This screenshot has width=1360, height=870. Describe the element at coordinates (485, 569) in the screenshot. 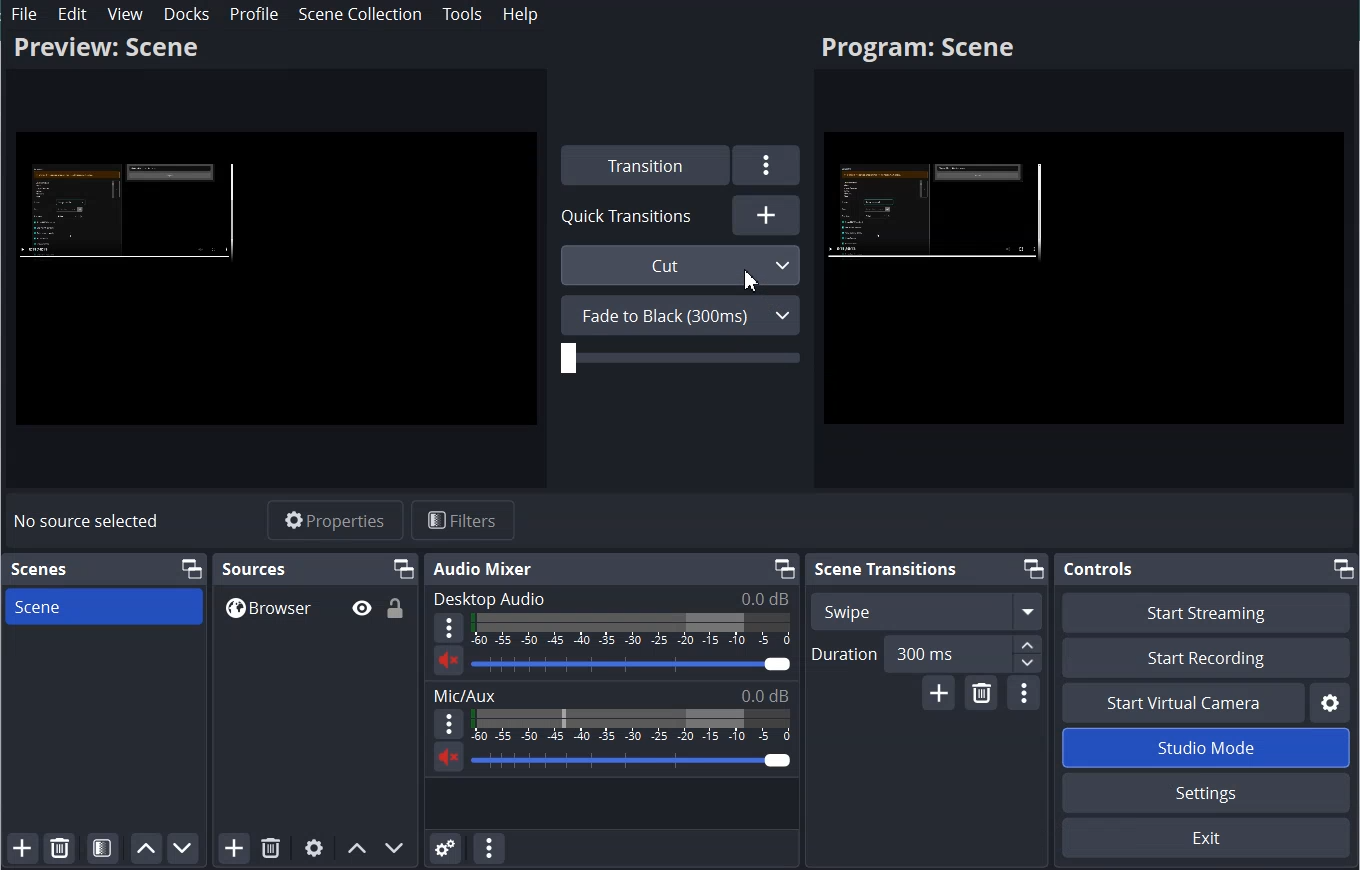

I see `Audio Mixer` at that location.